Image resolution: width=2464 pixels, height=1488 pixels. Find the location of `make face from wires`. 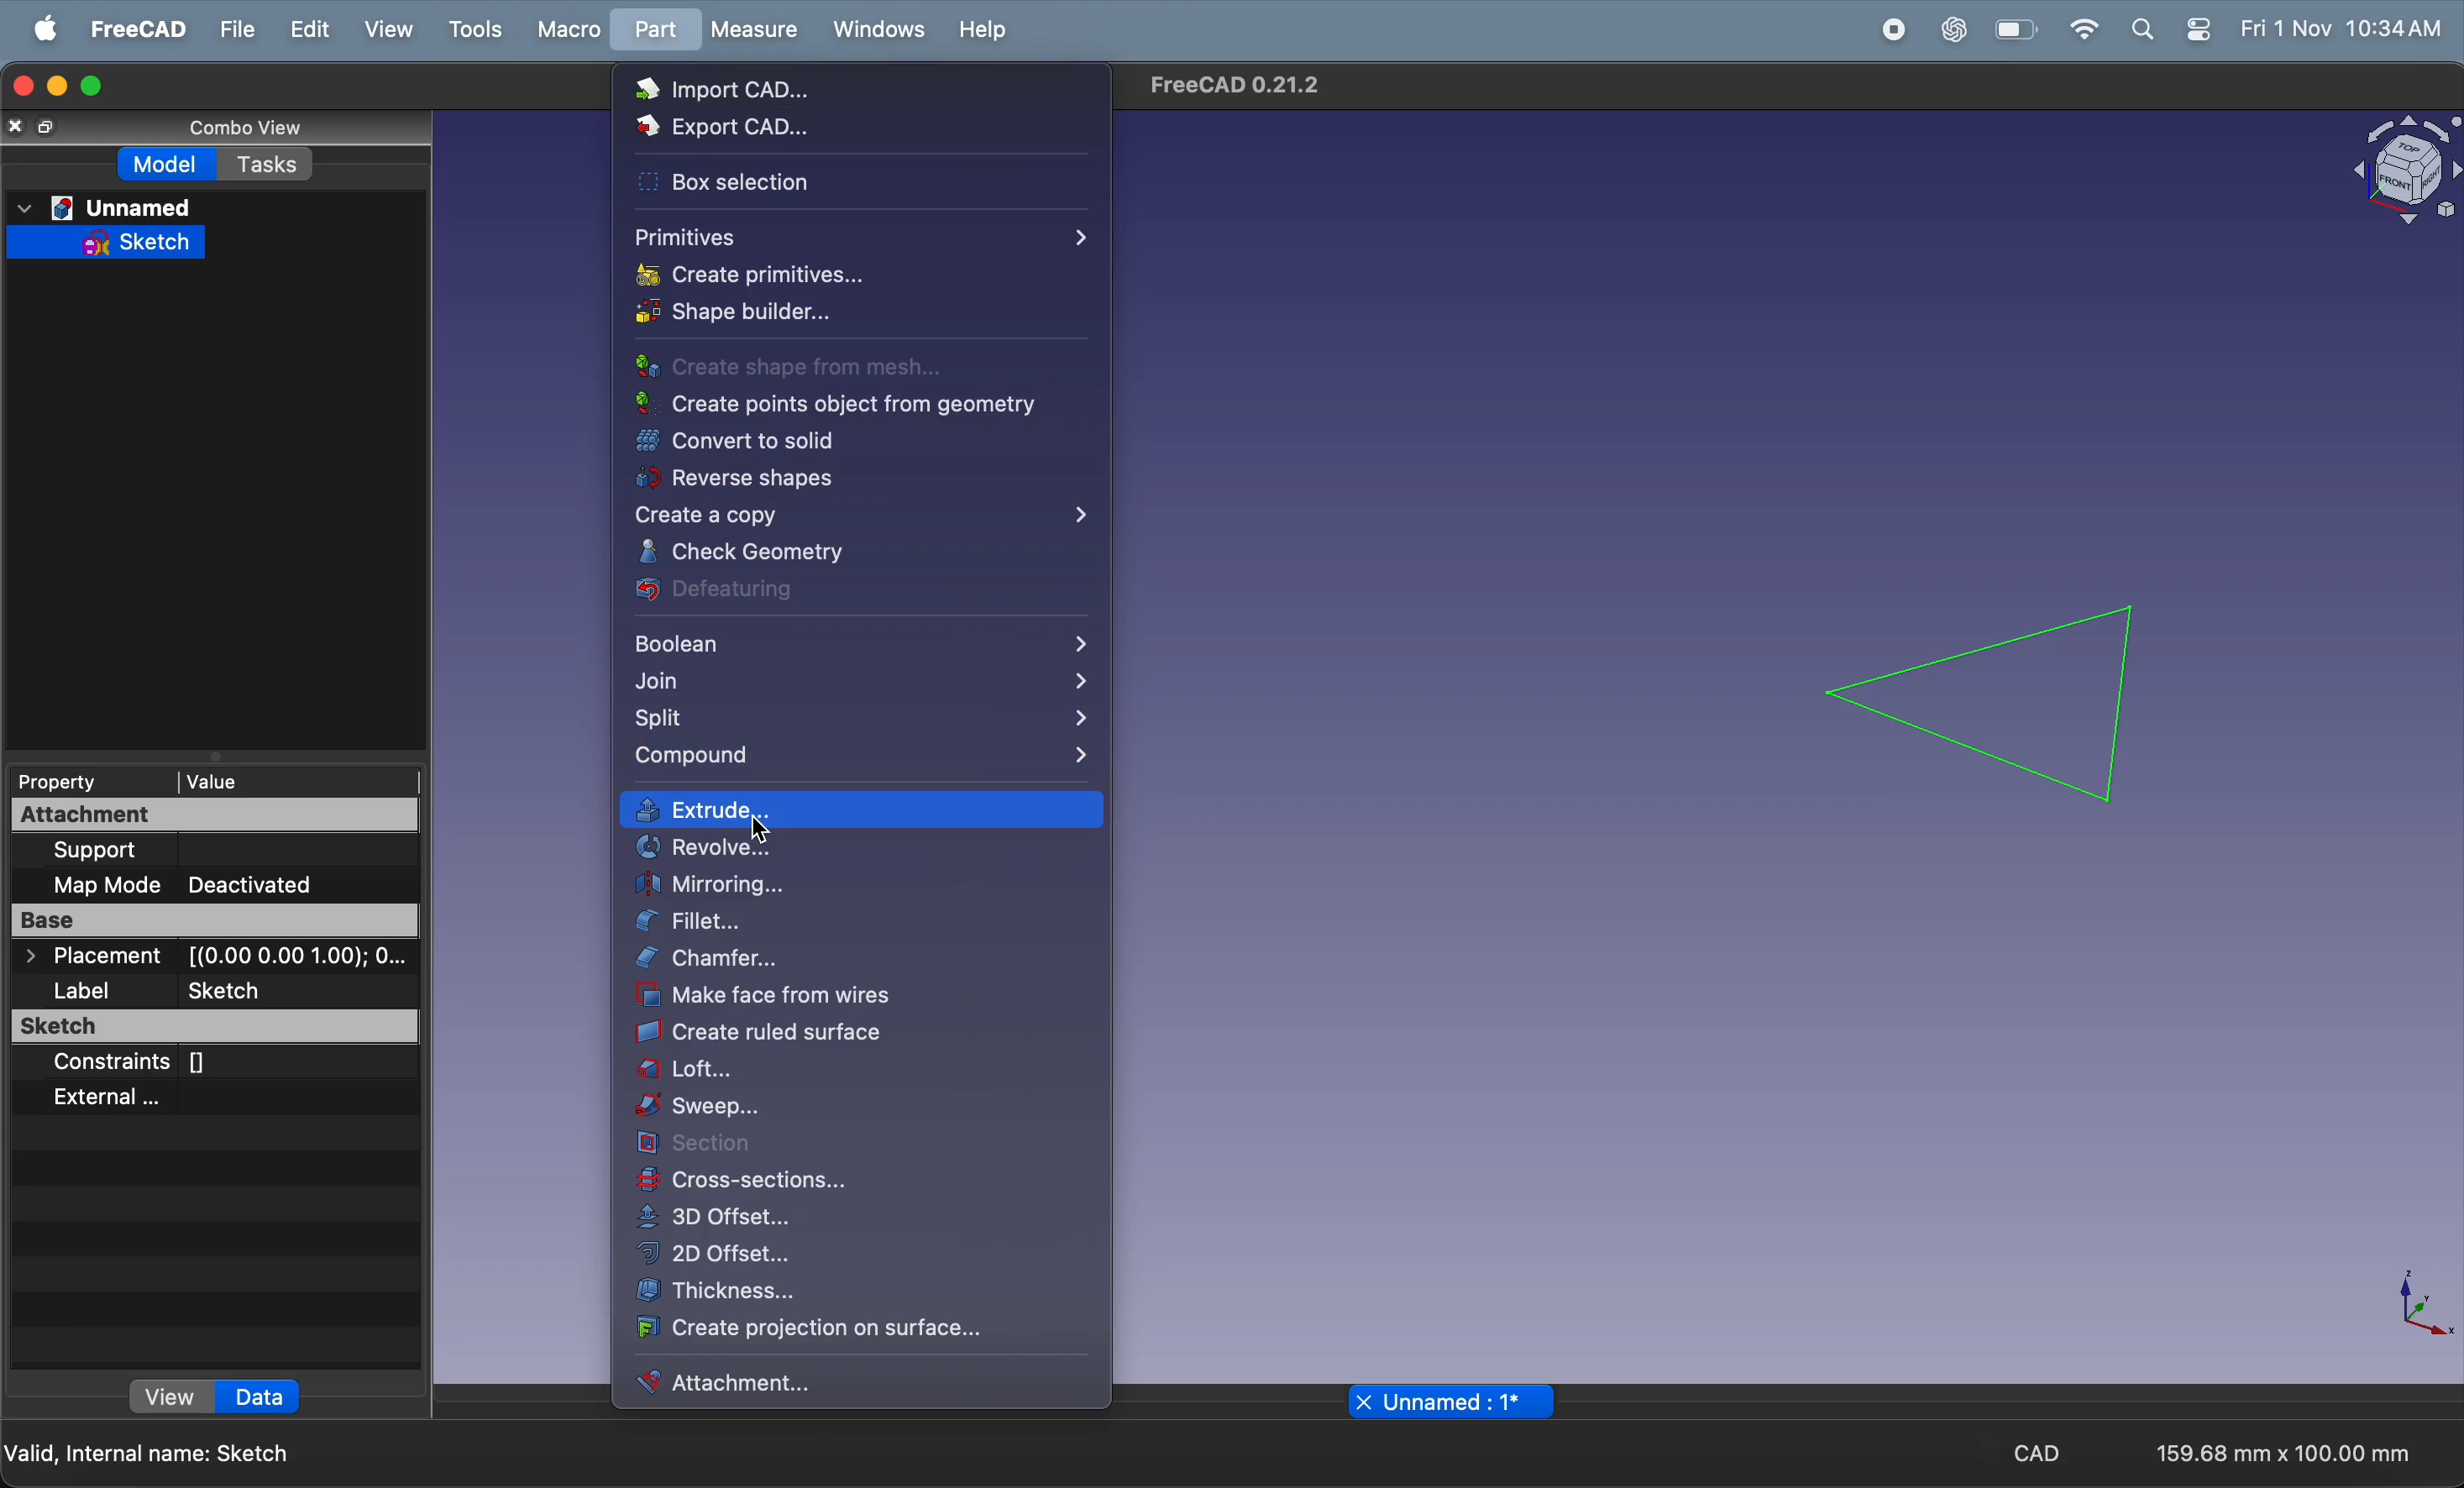

make face from wires is located at coordinates (843, 999).